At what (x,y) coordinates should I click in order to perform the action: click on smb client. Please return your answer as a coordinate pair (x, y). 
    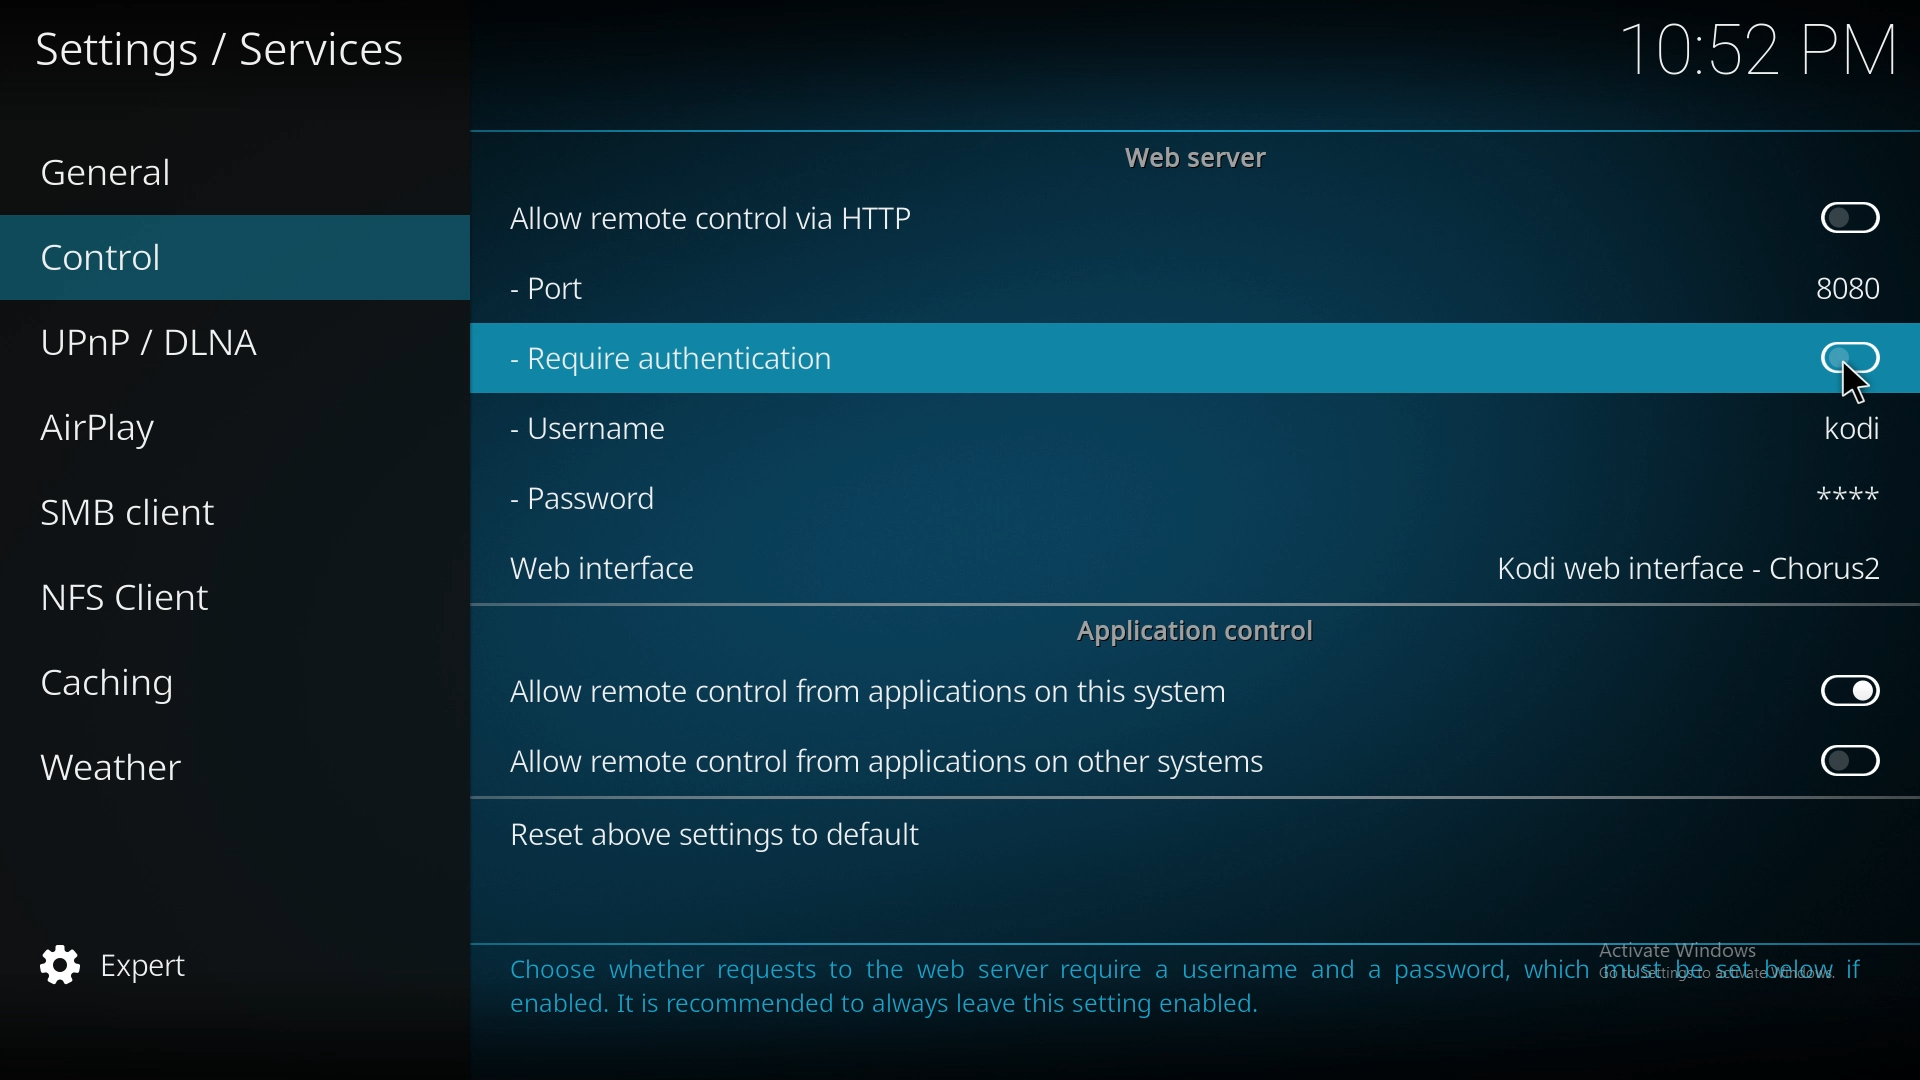
    Looking at the image, I should click on (200, 512).